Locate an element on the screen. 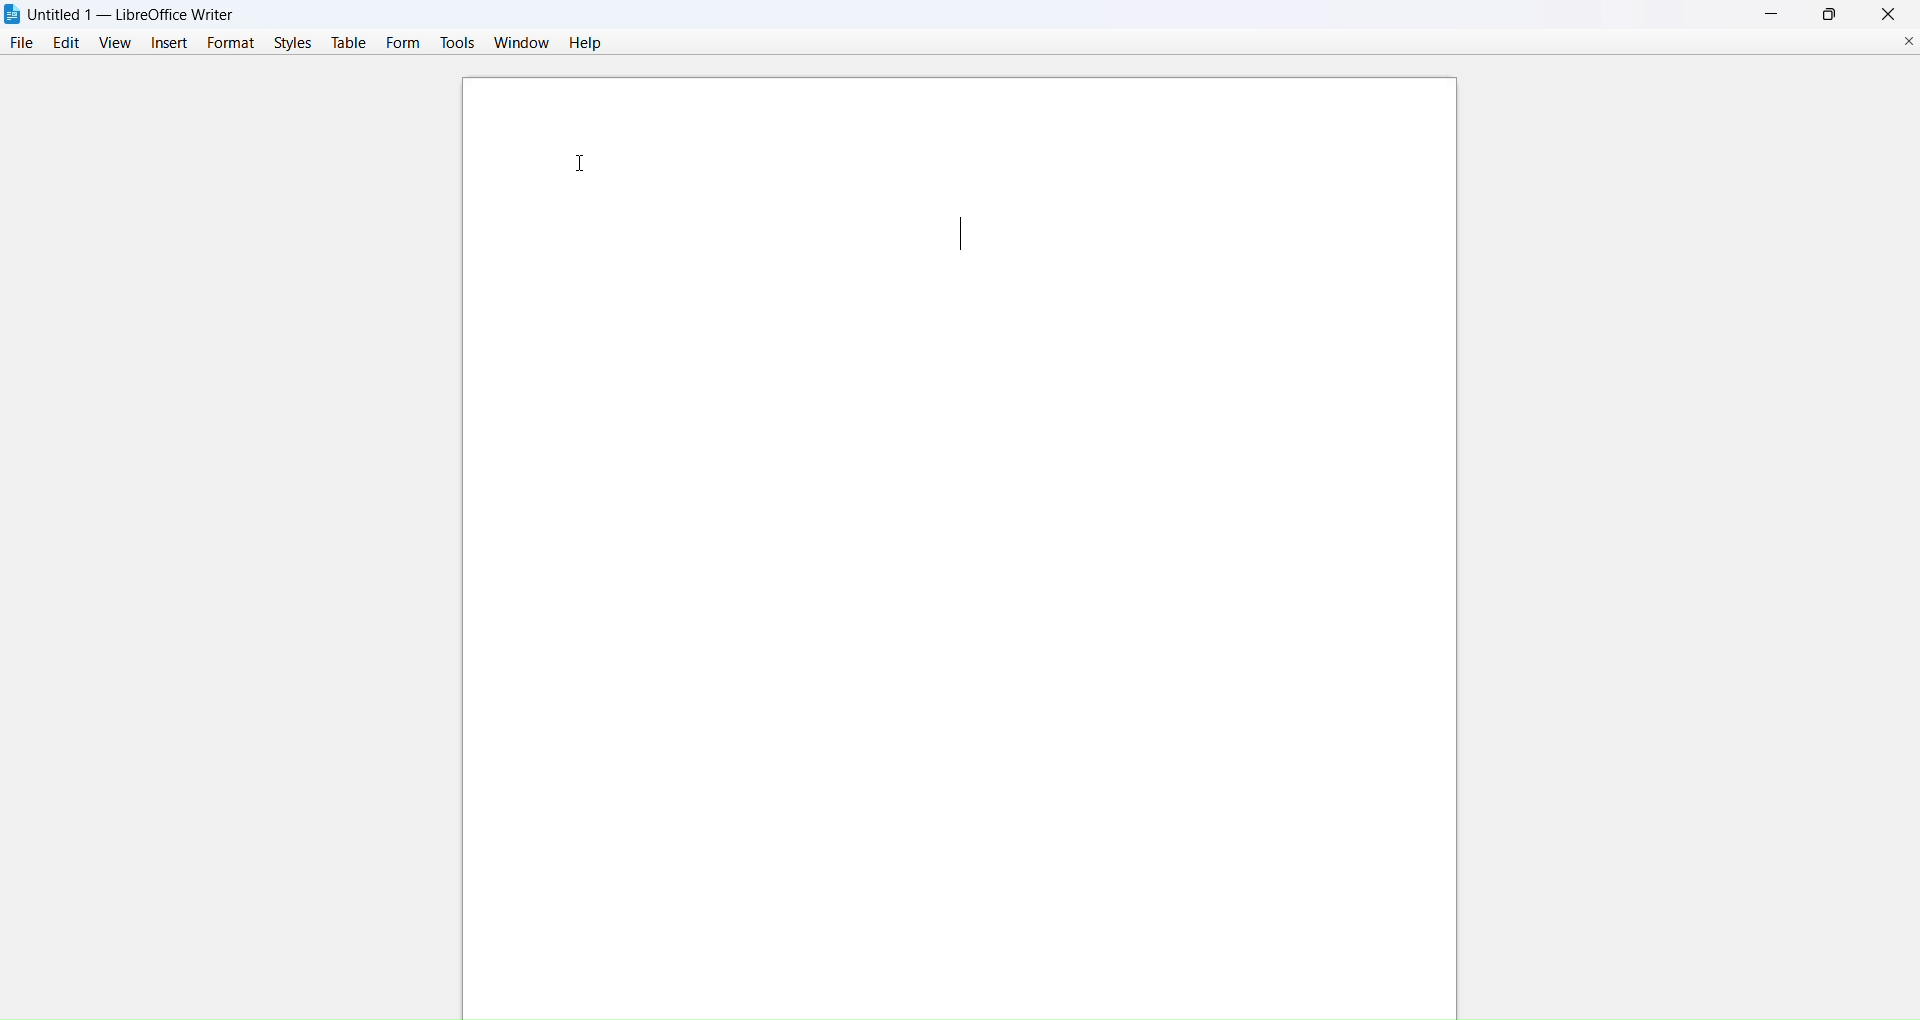 The height and width of the screenshot is (1020, 1920). cursor is located at coordinates (582, 164).